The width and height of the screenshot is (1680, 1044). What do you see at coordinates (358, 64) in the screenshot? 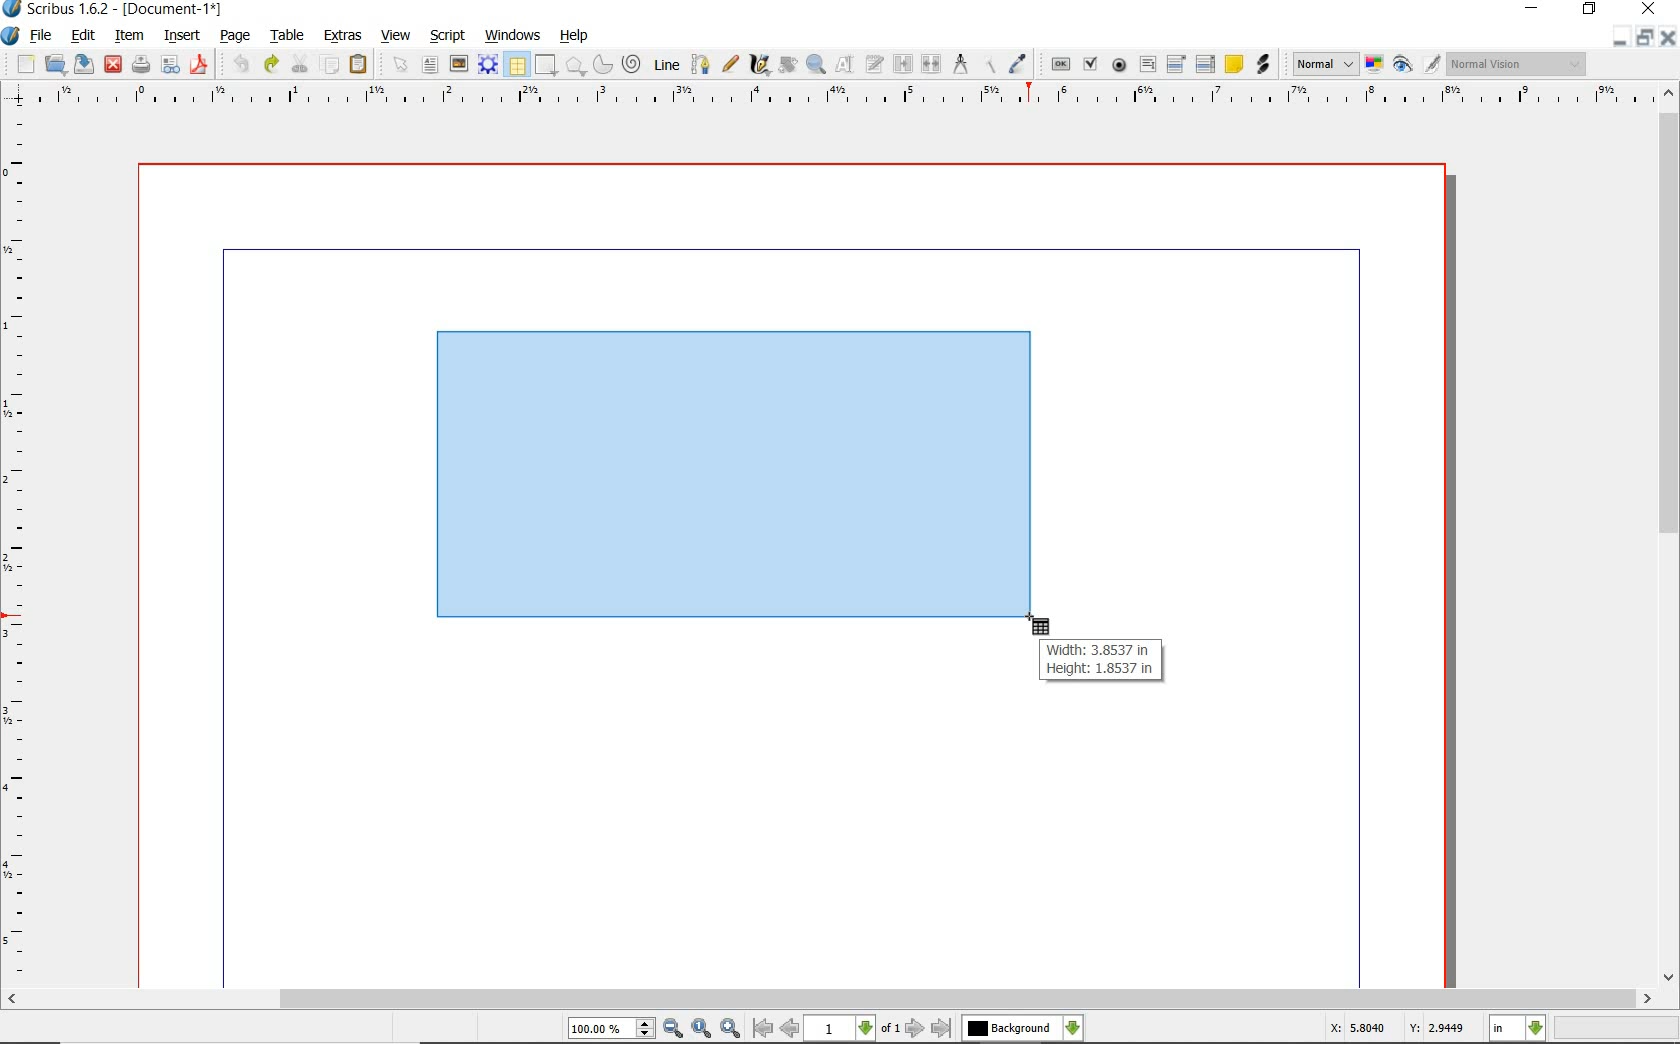
I see `paste` at bounding box center [358, 64].